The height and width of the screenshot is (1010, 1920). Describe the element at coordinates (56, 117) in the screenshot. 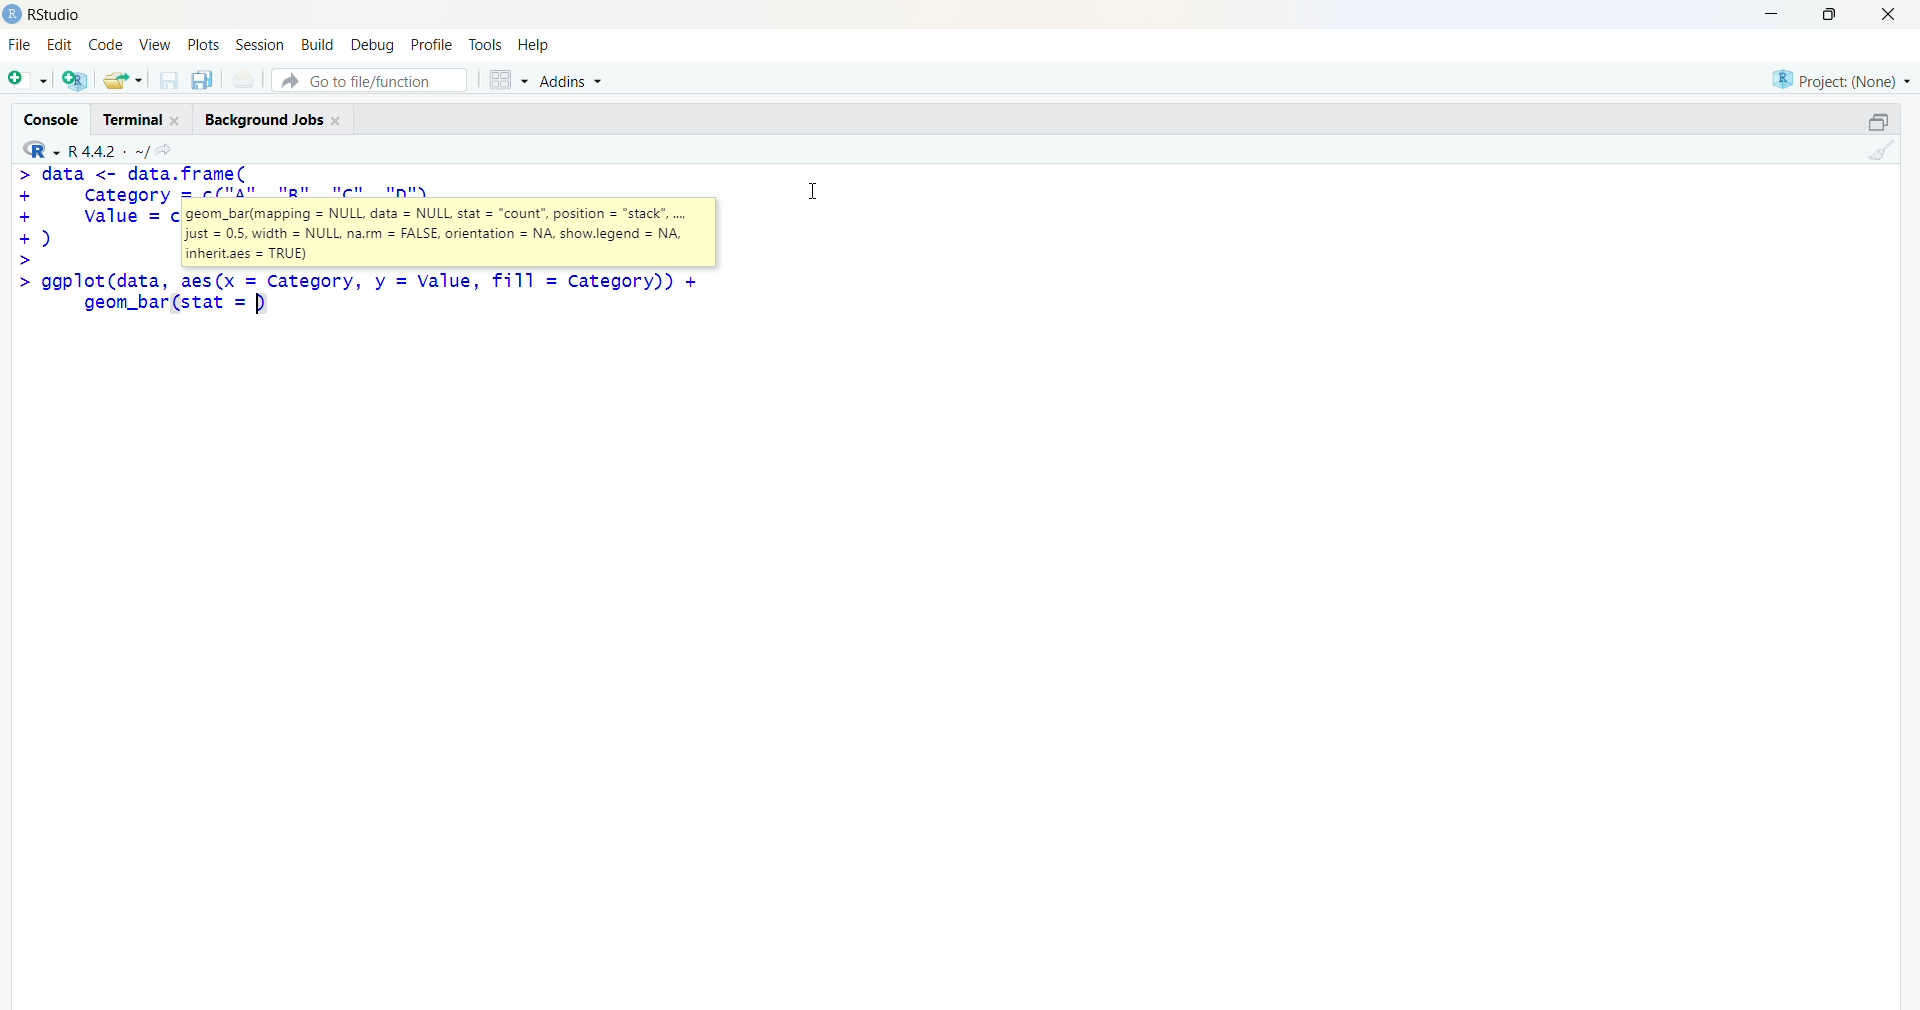

I see `Console` at that location.